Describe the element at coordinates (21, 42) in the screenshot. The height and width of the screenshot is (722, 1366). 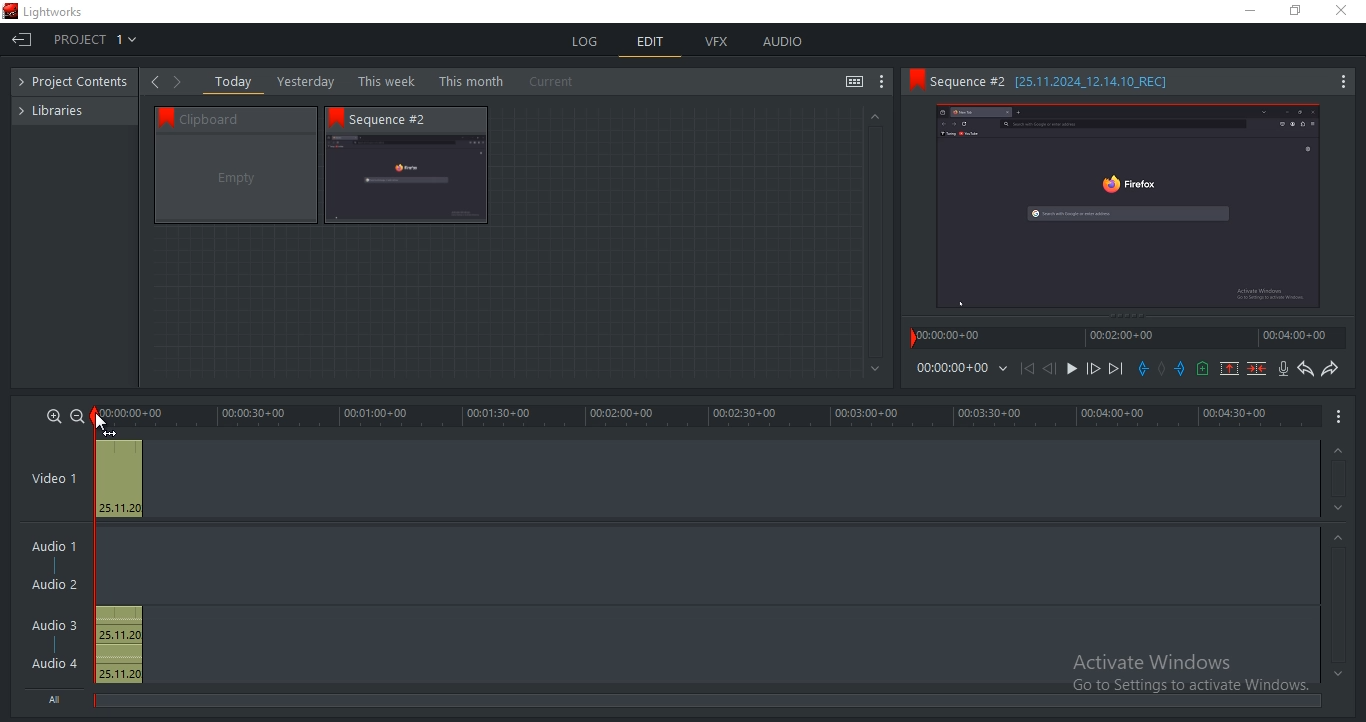
I see `Exit project` at that location.